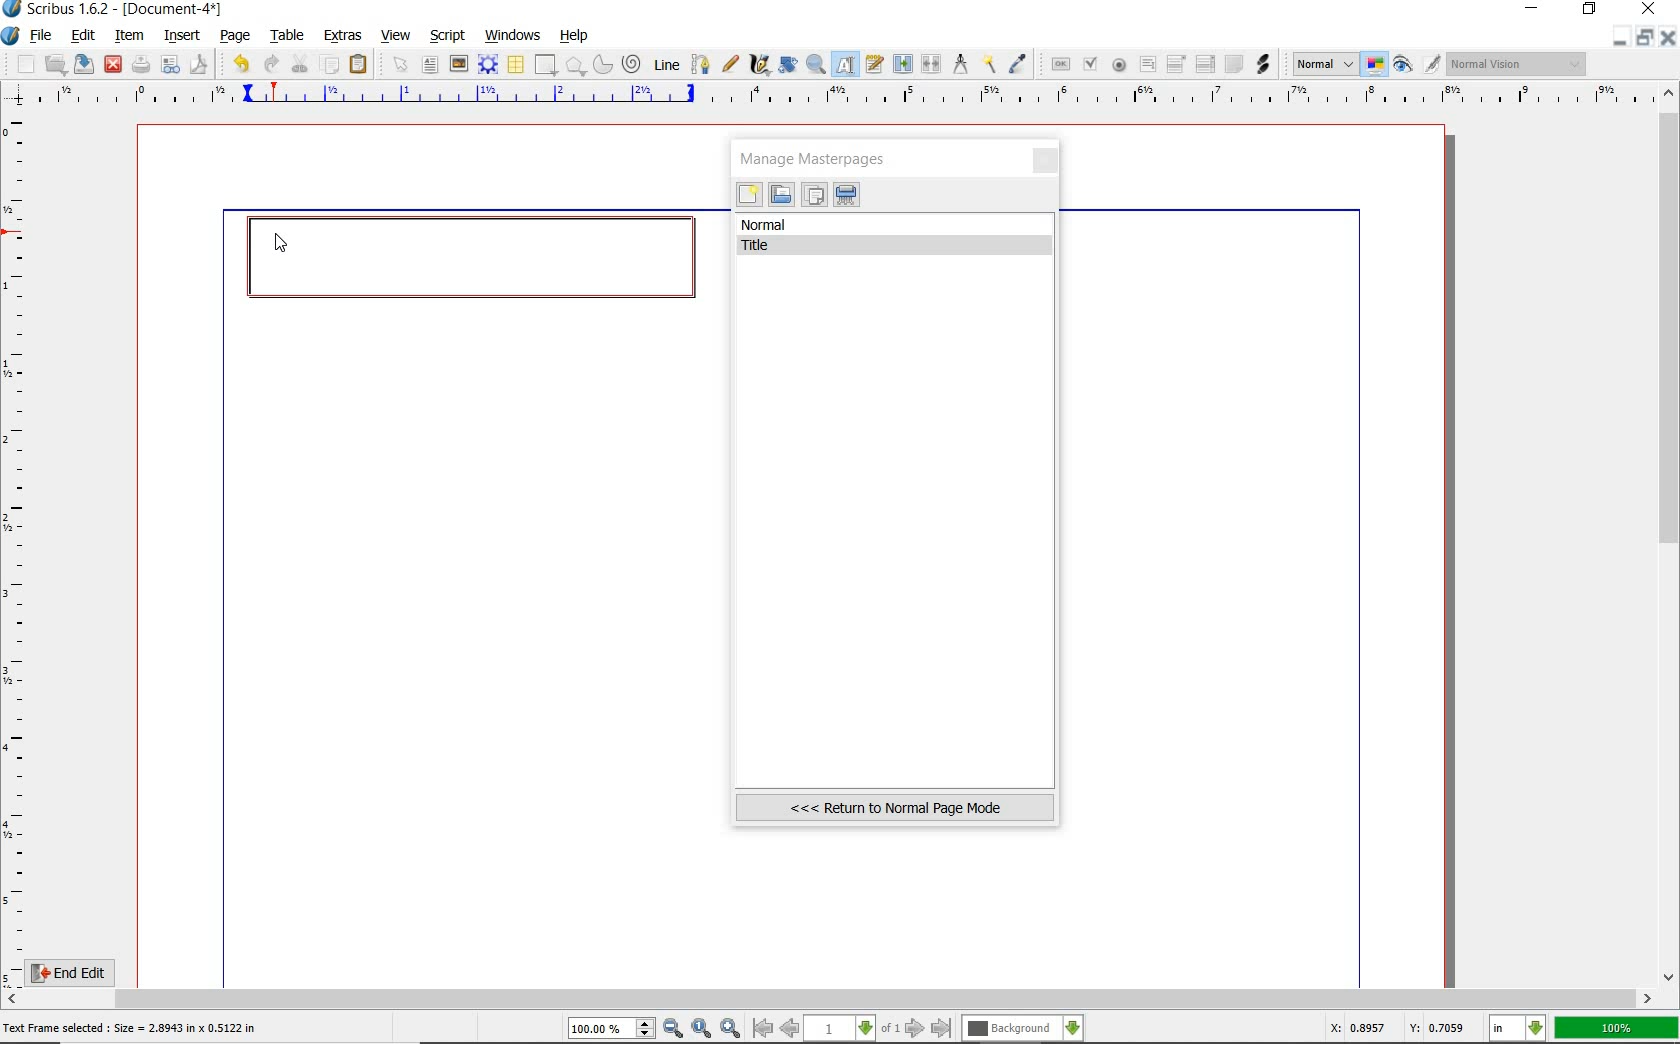 Image resolution: width=1680 pixels, height=1044 pixels. What do you see at coordinates (1263, 63) in the screenshot?
I see `link annotation` at bounding box center [1263, 63].